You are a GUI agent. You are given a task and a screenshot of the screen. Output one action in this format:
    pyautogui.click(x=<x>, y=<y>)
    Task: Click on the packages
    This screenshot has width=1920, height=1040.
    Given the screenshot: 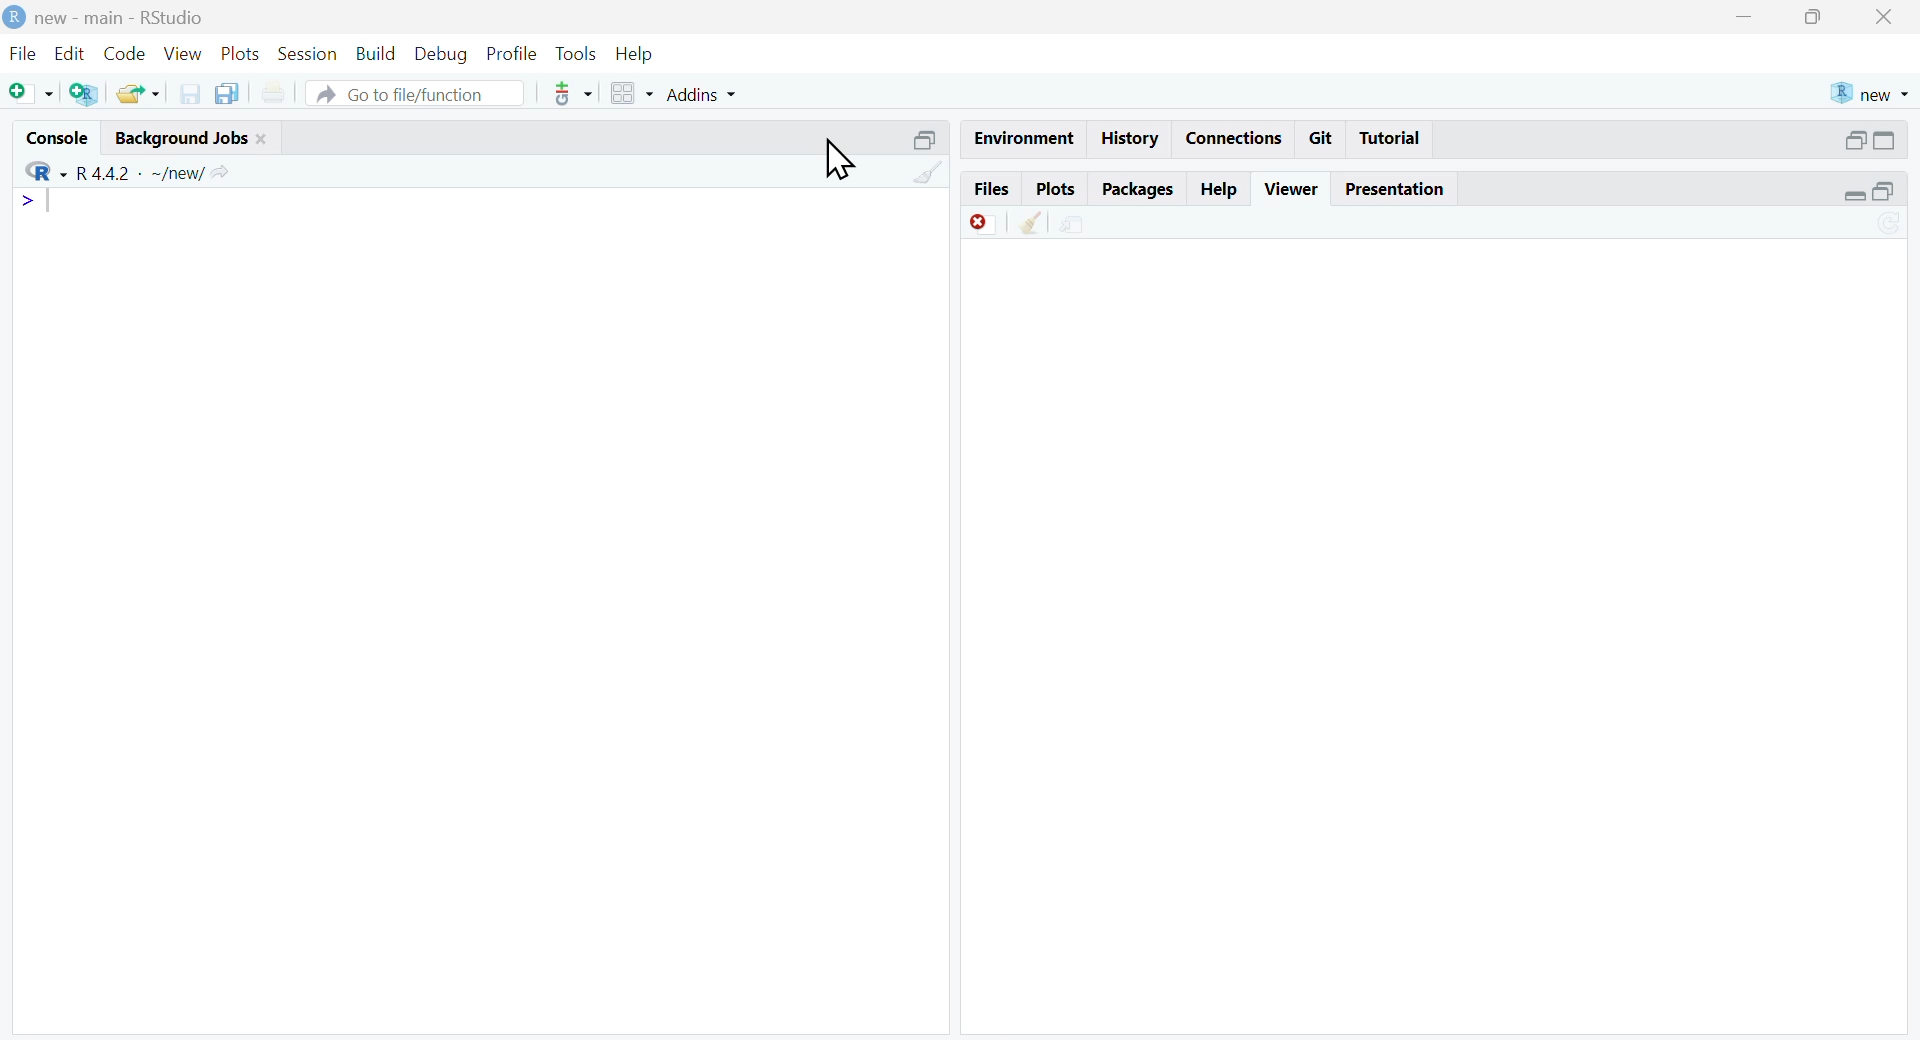 What is the action you would take?
    pyautogui.click(x=1139, y=189)
    